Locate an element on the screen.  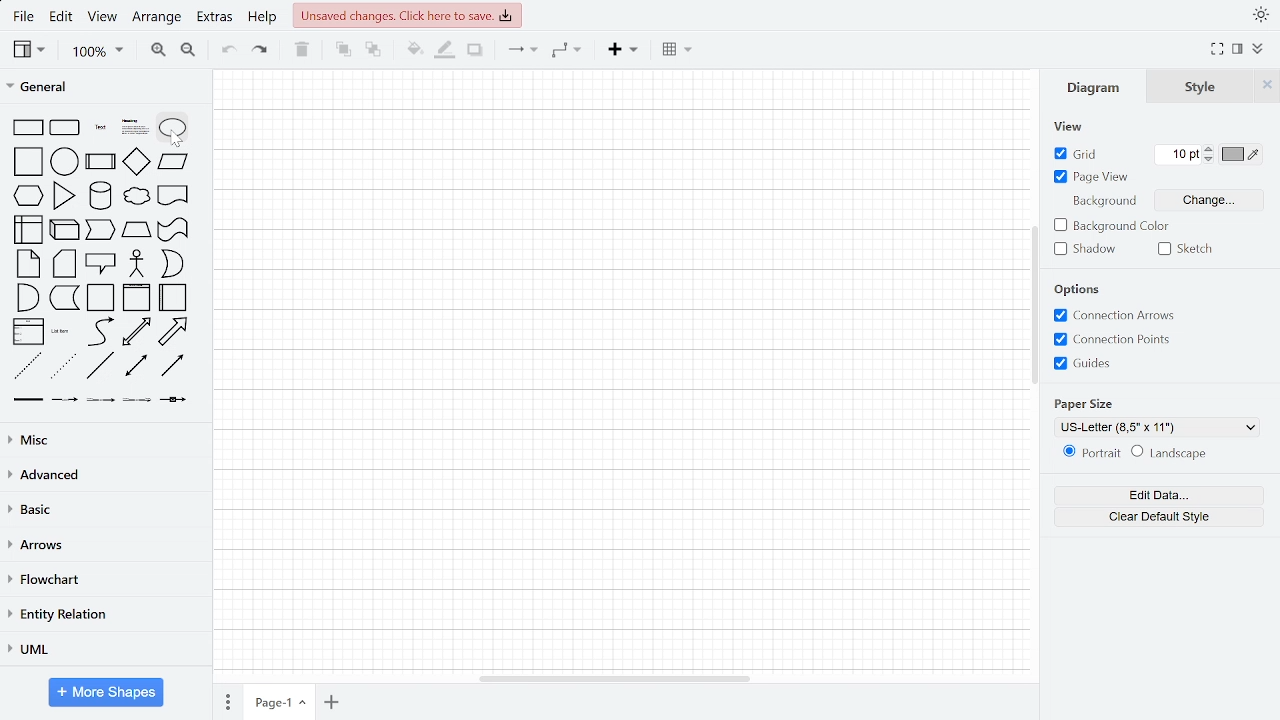
guides is located at coordinates (1085, 365).